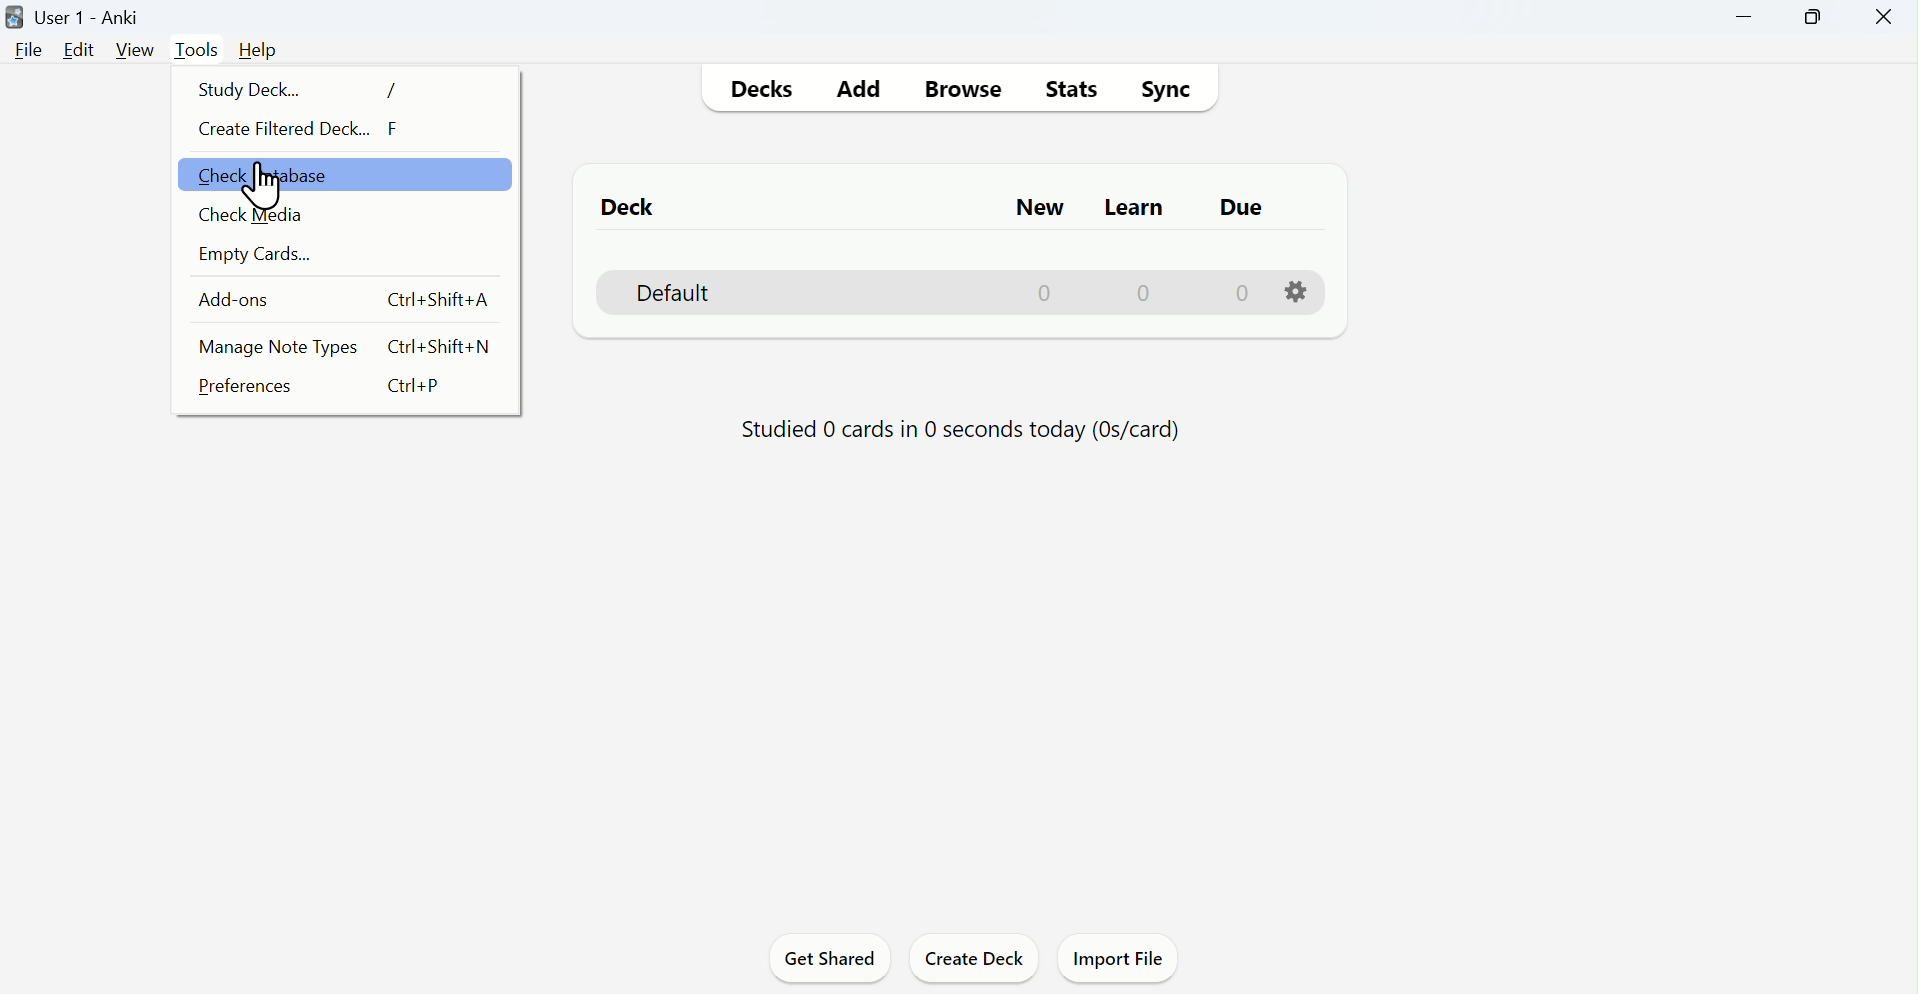  Describe the element at coordinates (265, 219) in the screenshot. I see `check media` at that location.